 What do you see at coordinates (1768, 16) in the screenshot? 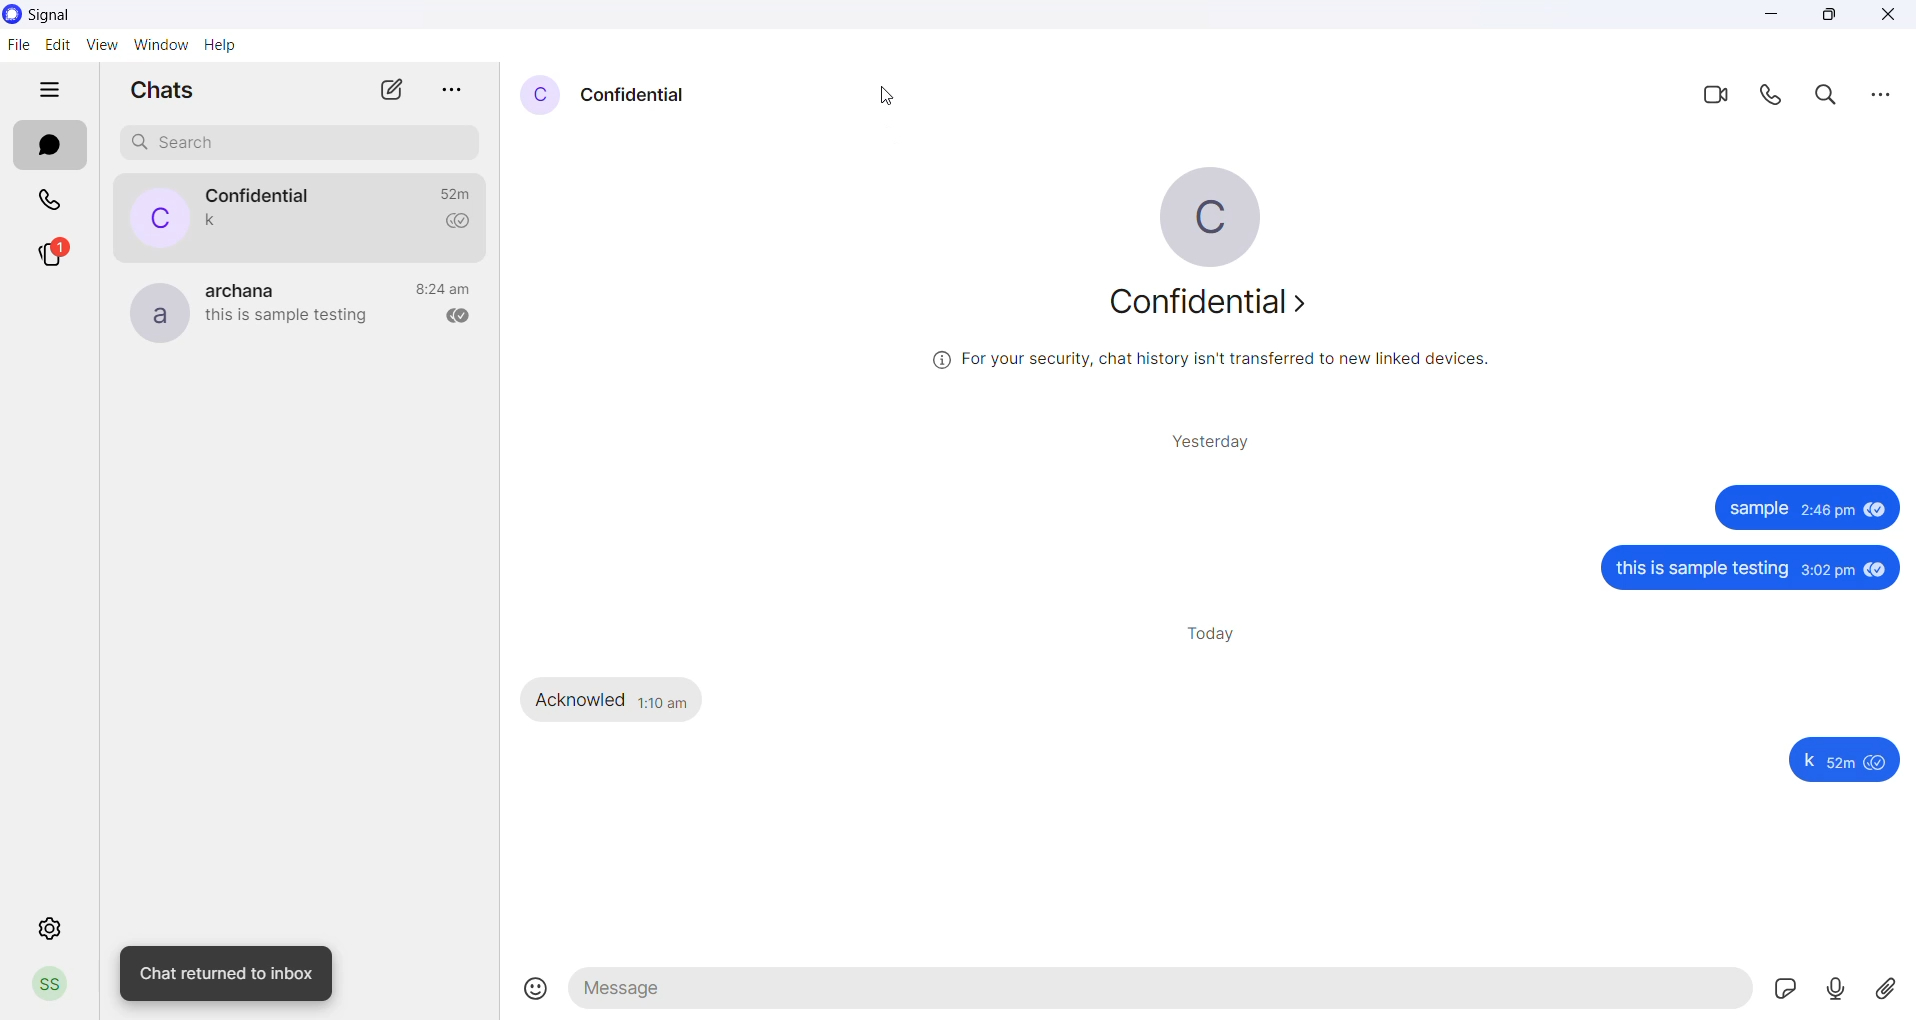
I see `minimize` at bounding box center [1768, 16].